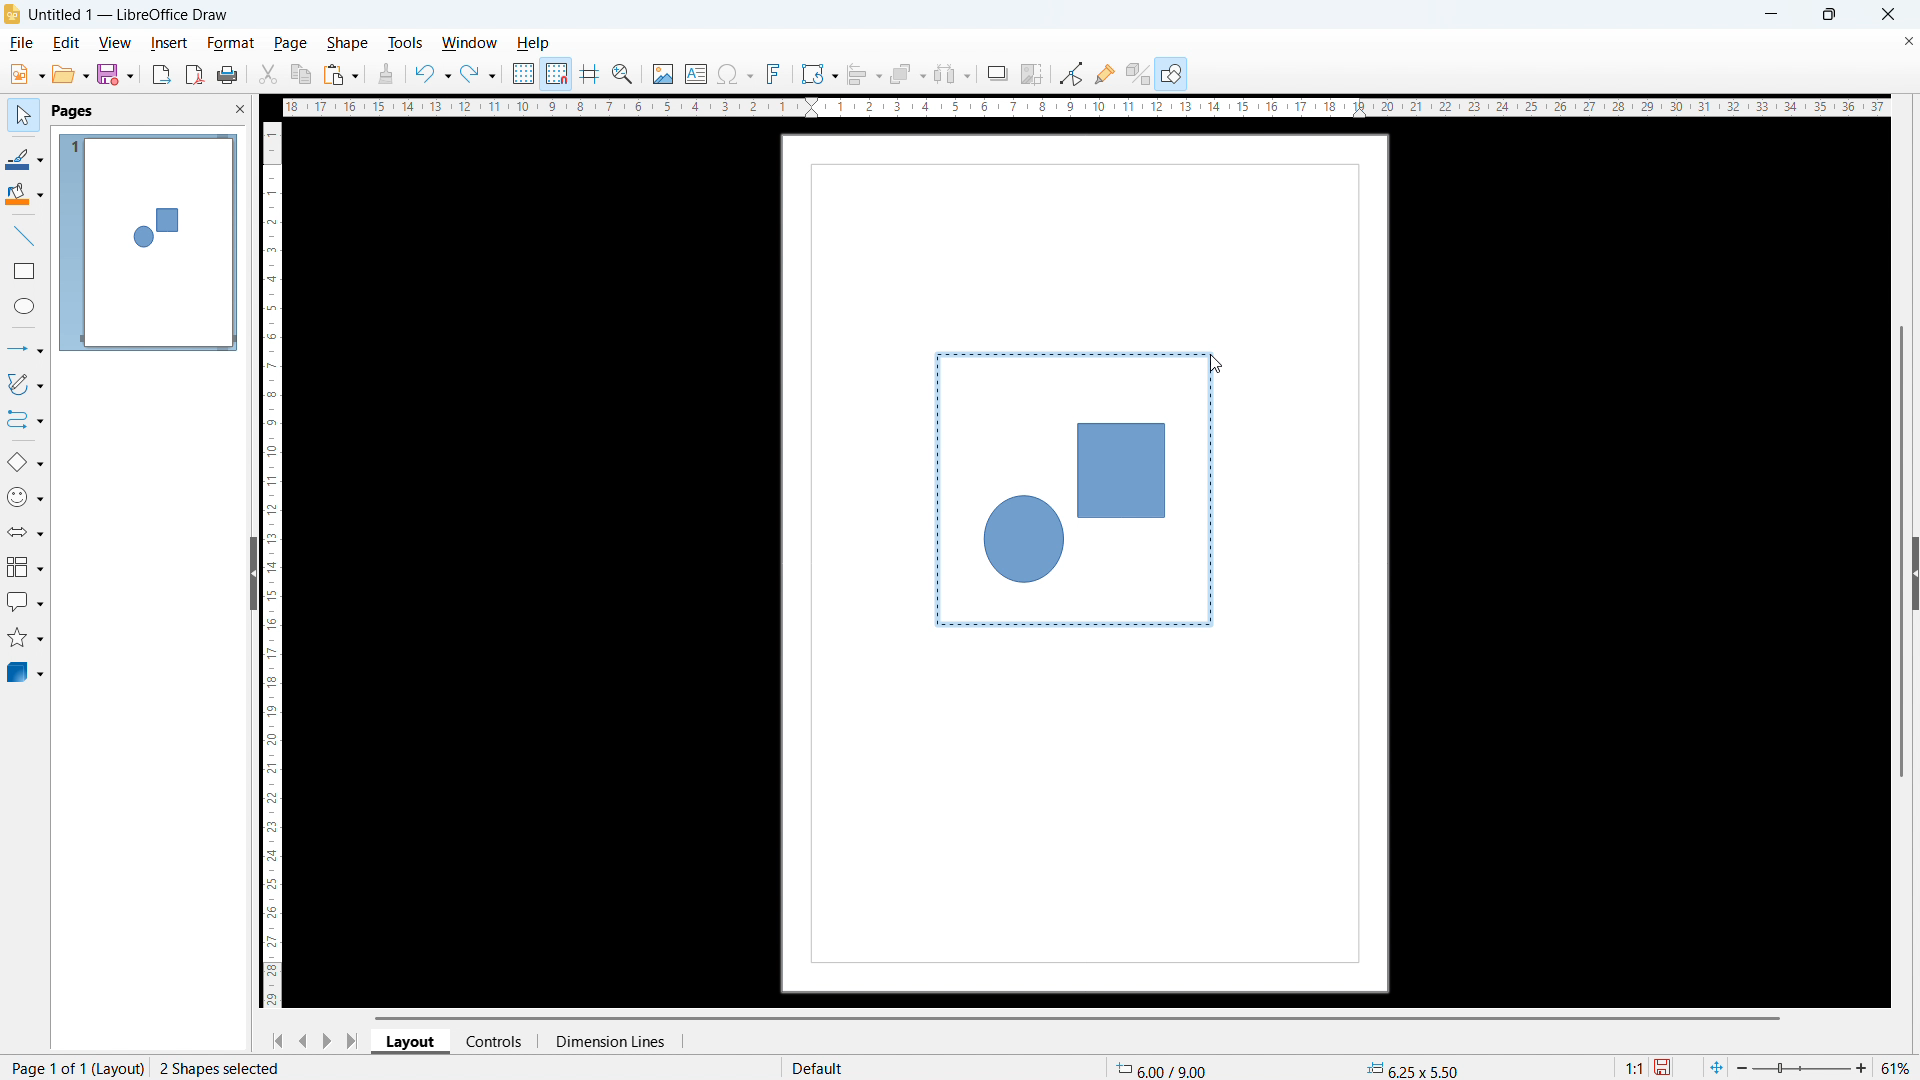  I want to click on transformation, so click(818, 75).